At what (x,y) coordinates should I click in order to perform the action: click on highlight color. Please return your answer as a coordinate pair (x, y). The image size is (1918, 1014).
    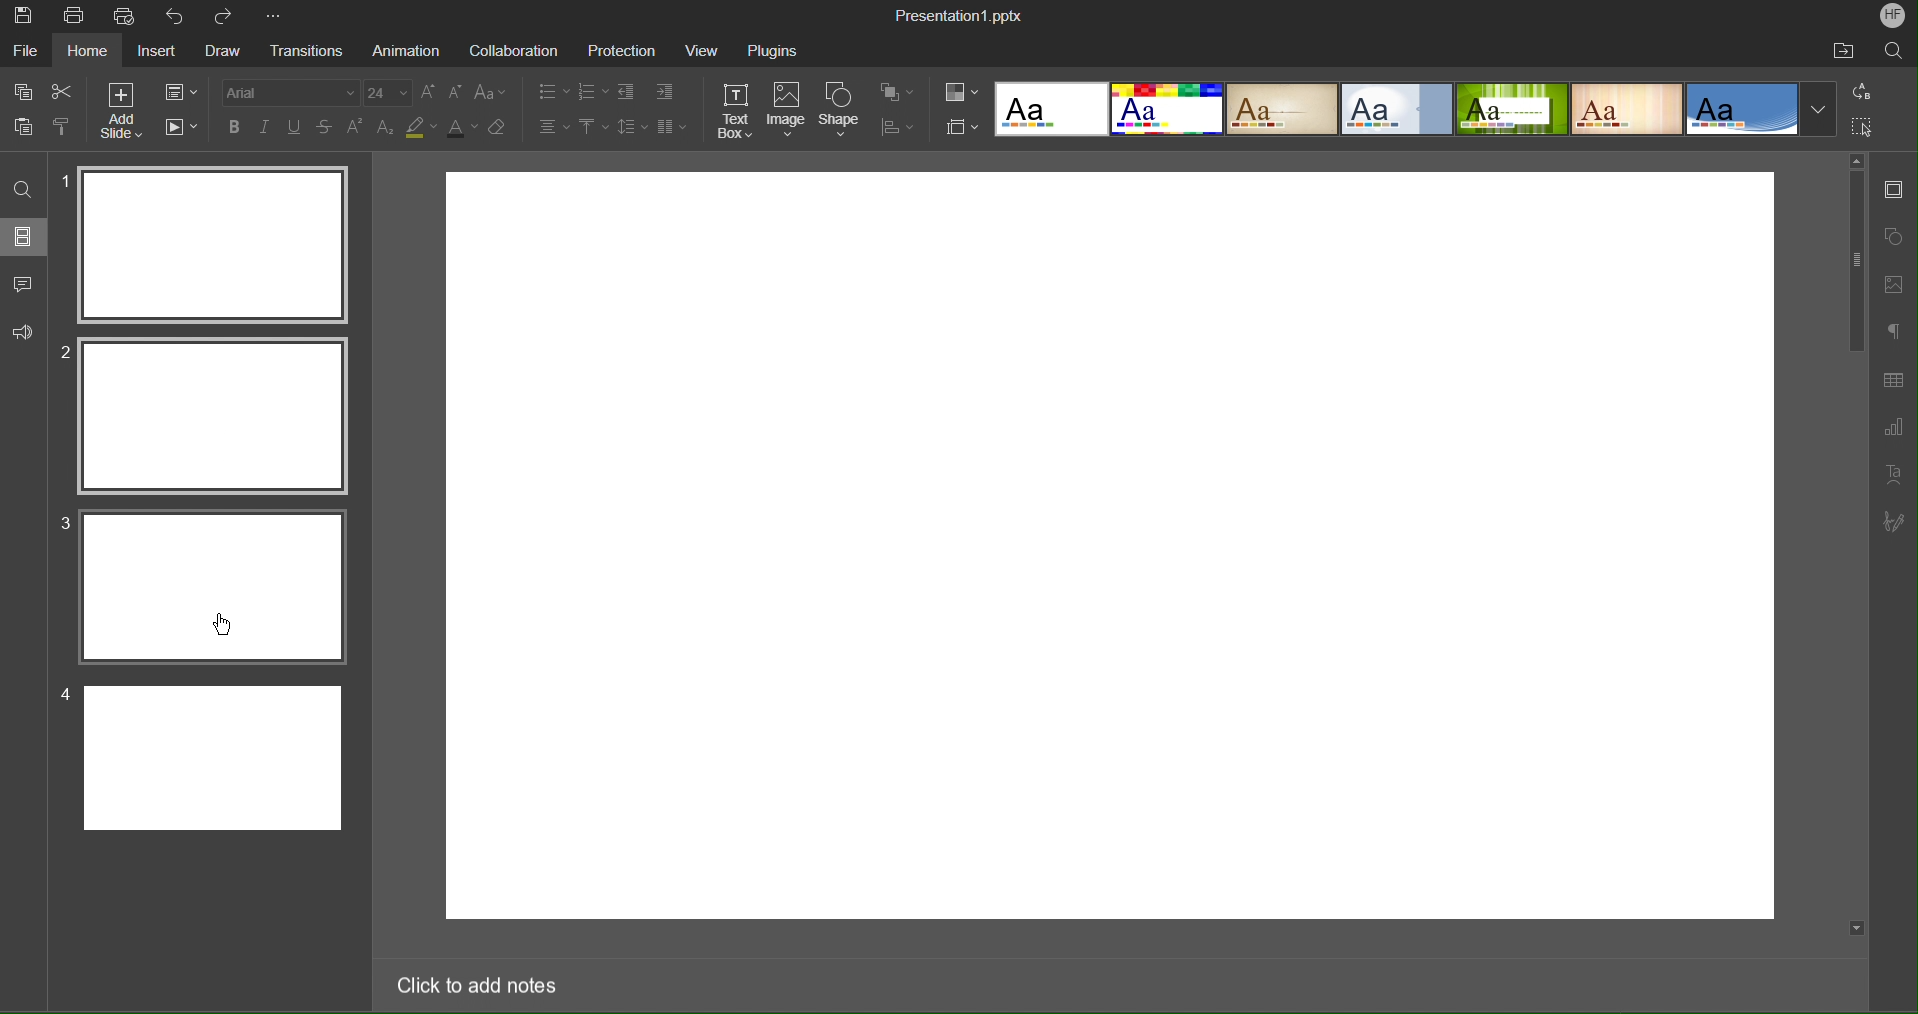
    Looking at the image, I should click on (421, 130).